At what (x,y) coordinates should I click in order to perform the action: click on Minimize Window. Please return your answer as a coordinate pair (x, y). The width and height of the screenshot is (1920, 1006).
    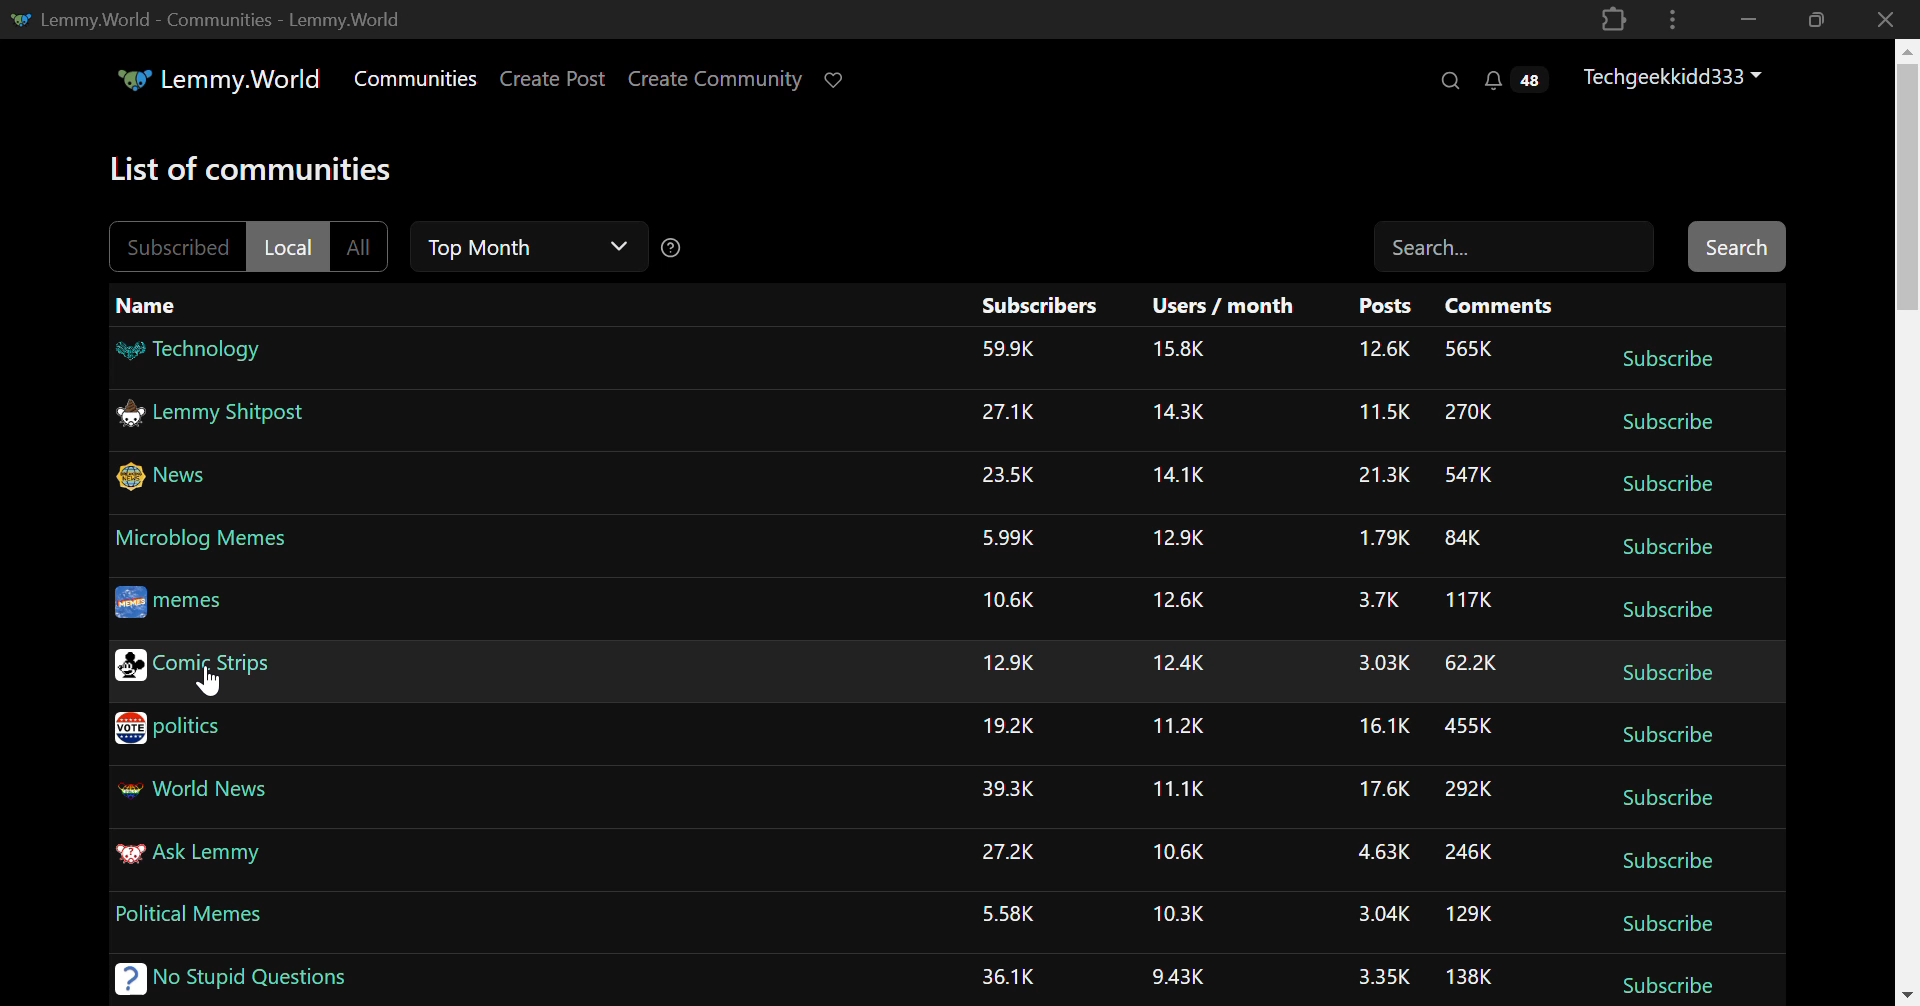
    Looking at the image, I should click on (1818, 19).